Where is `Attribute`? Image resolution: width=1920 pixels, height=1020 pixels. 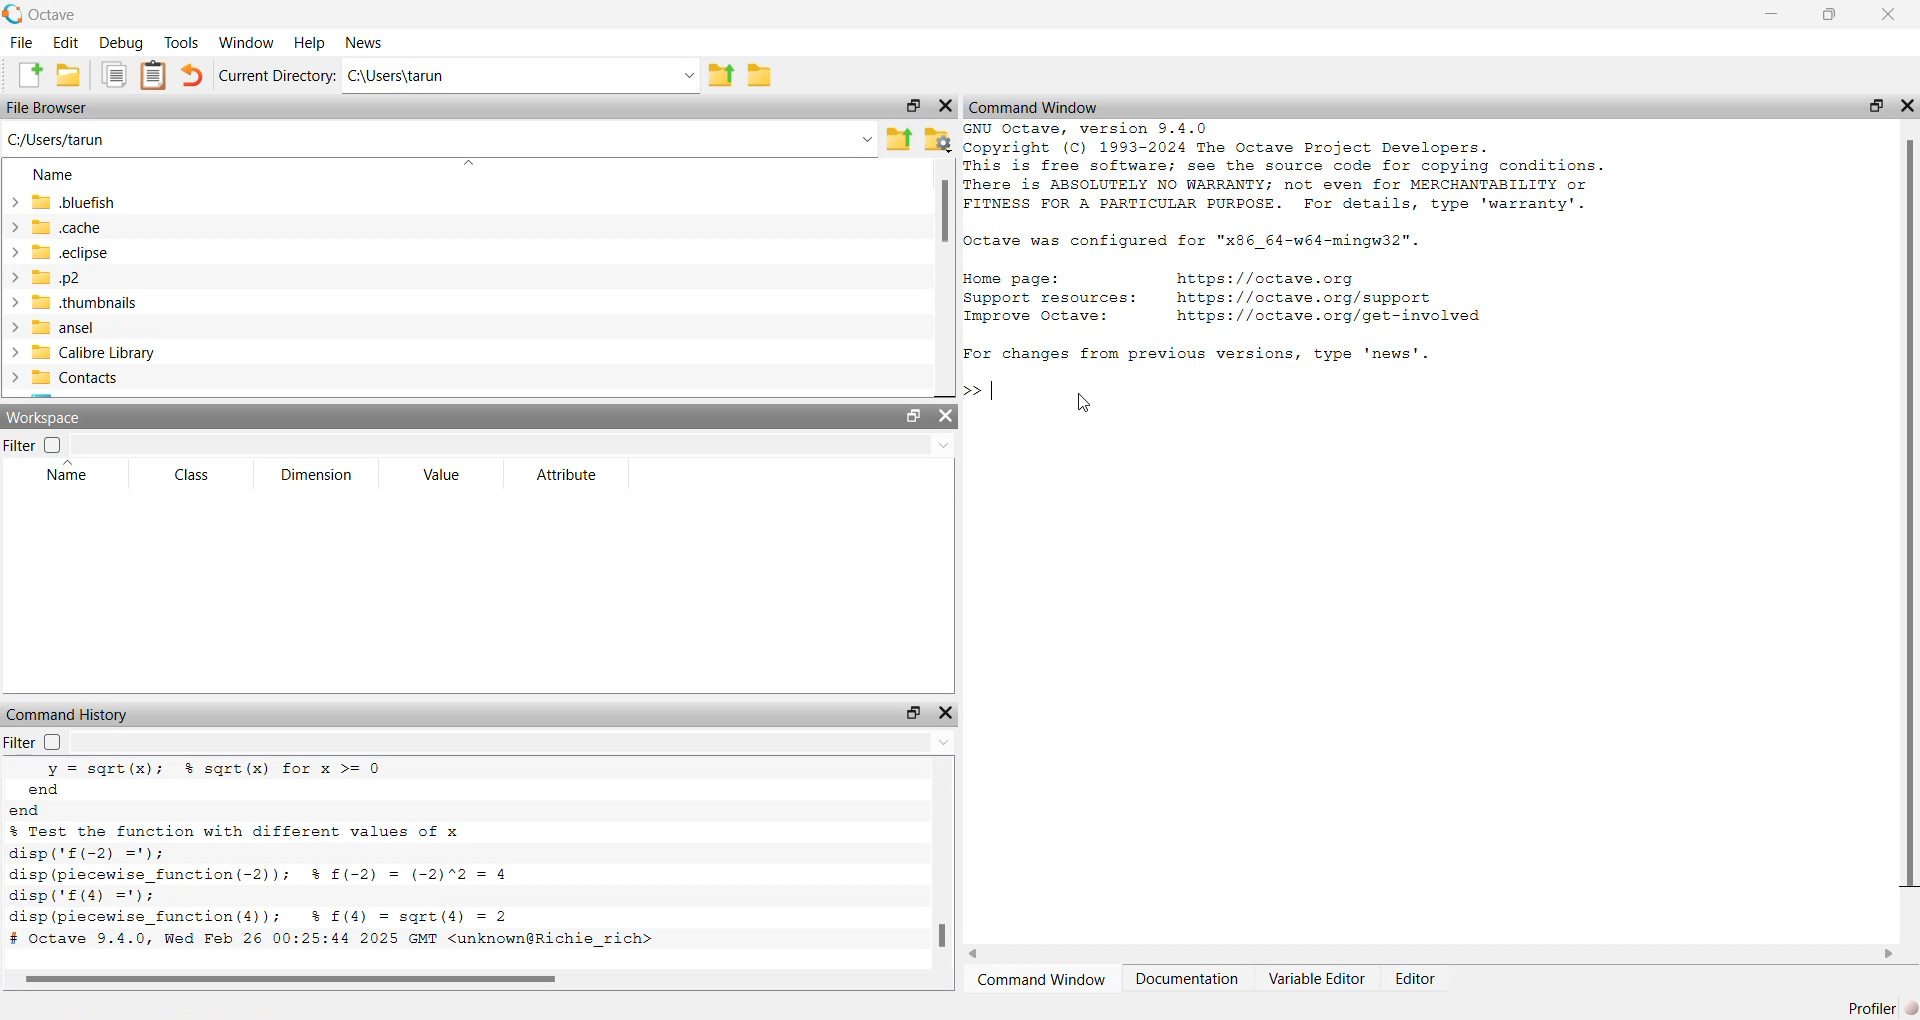
Attribute is located at coordinates (566, 474).